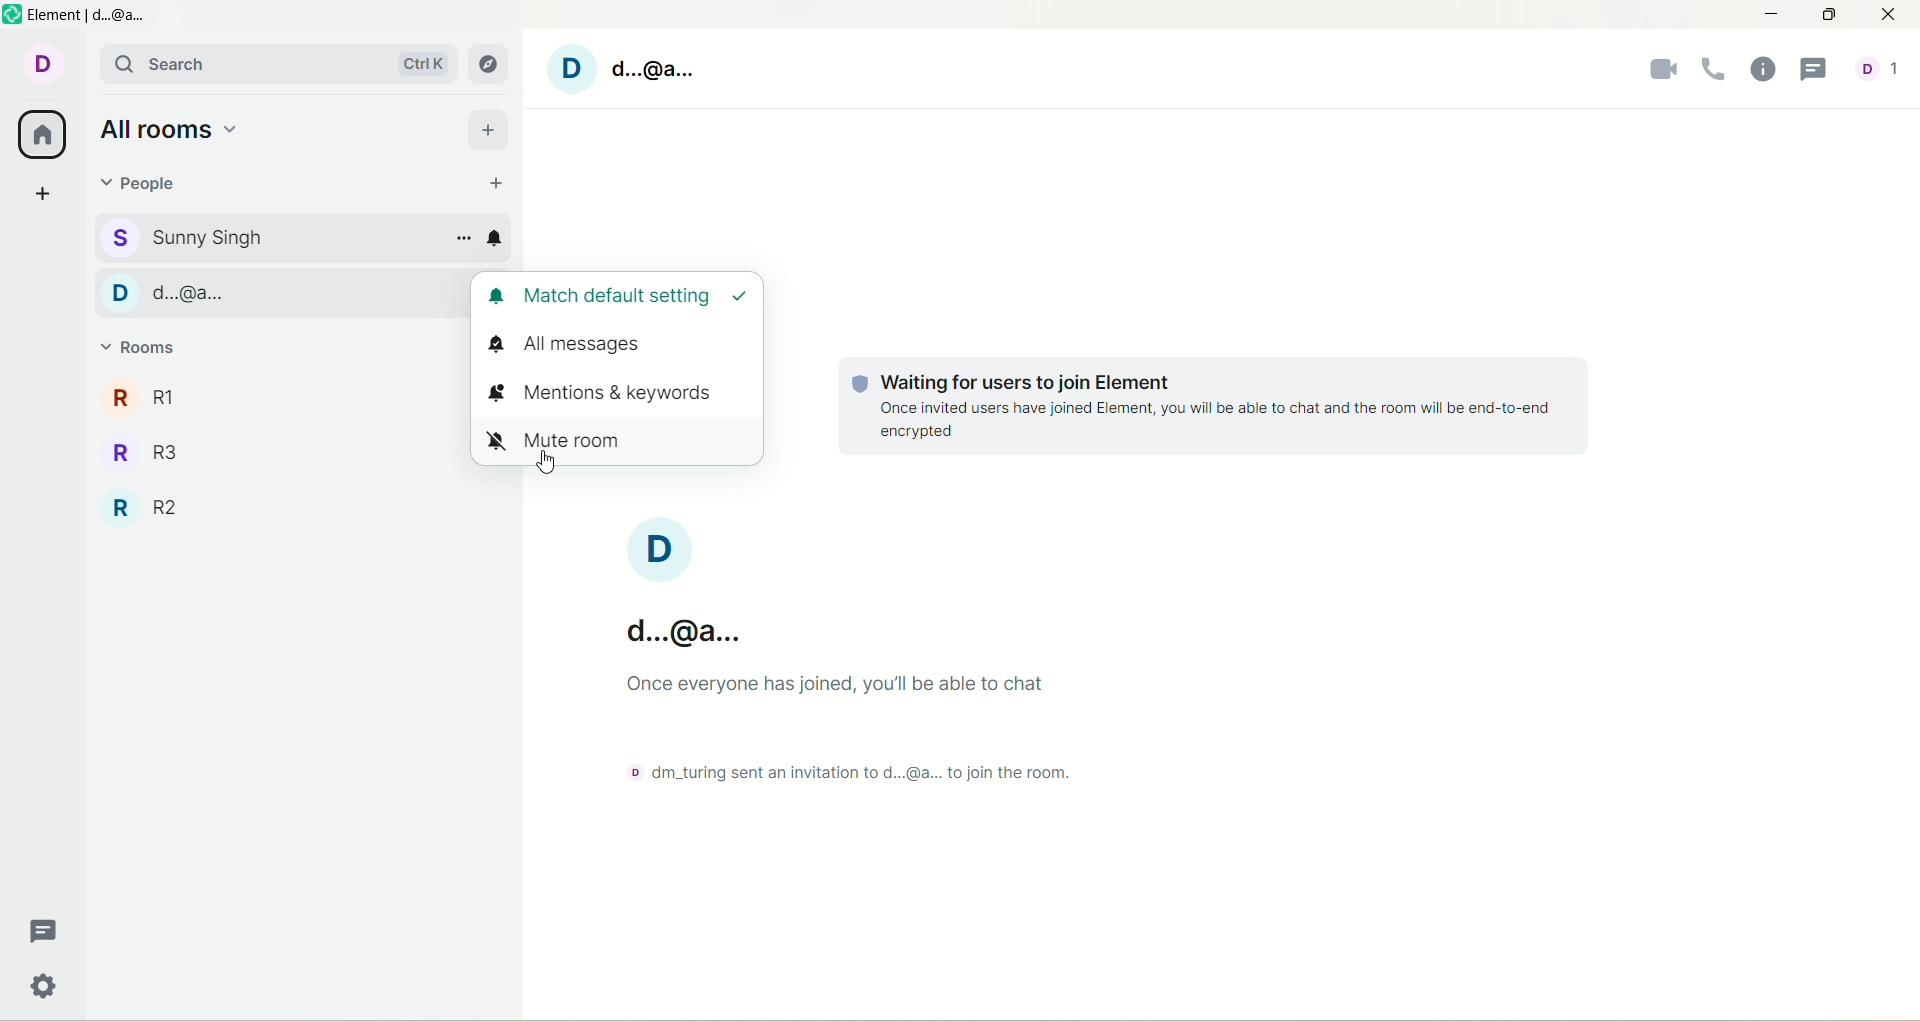 This screenshot has height=1022, width=1920. What do you see at coordinates (46, 929) in the screenshot?
I see `threads` at bounding box center [46, 929].